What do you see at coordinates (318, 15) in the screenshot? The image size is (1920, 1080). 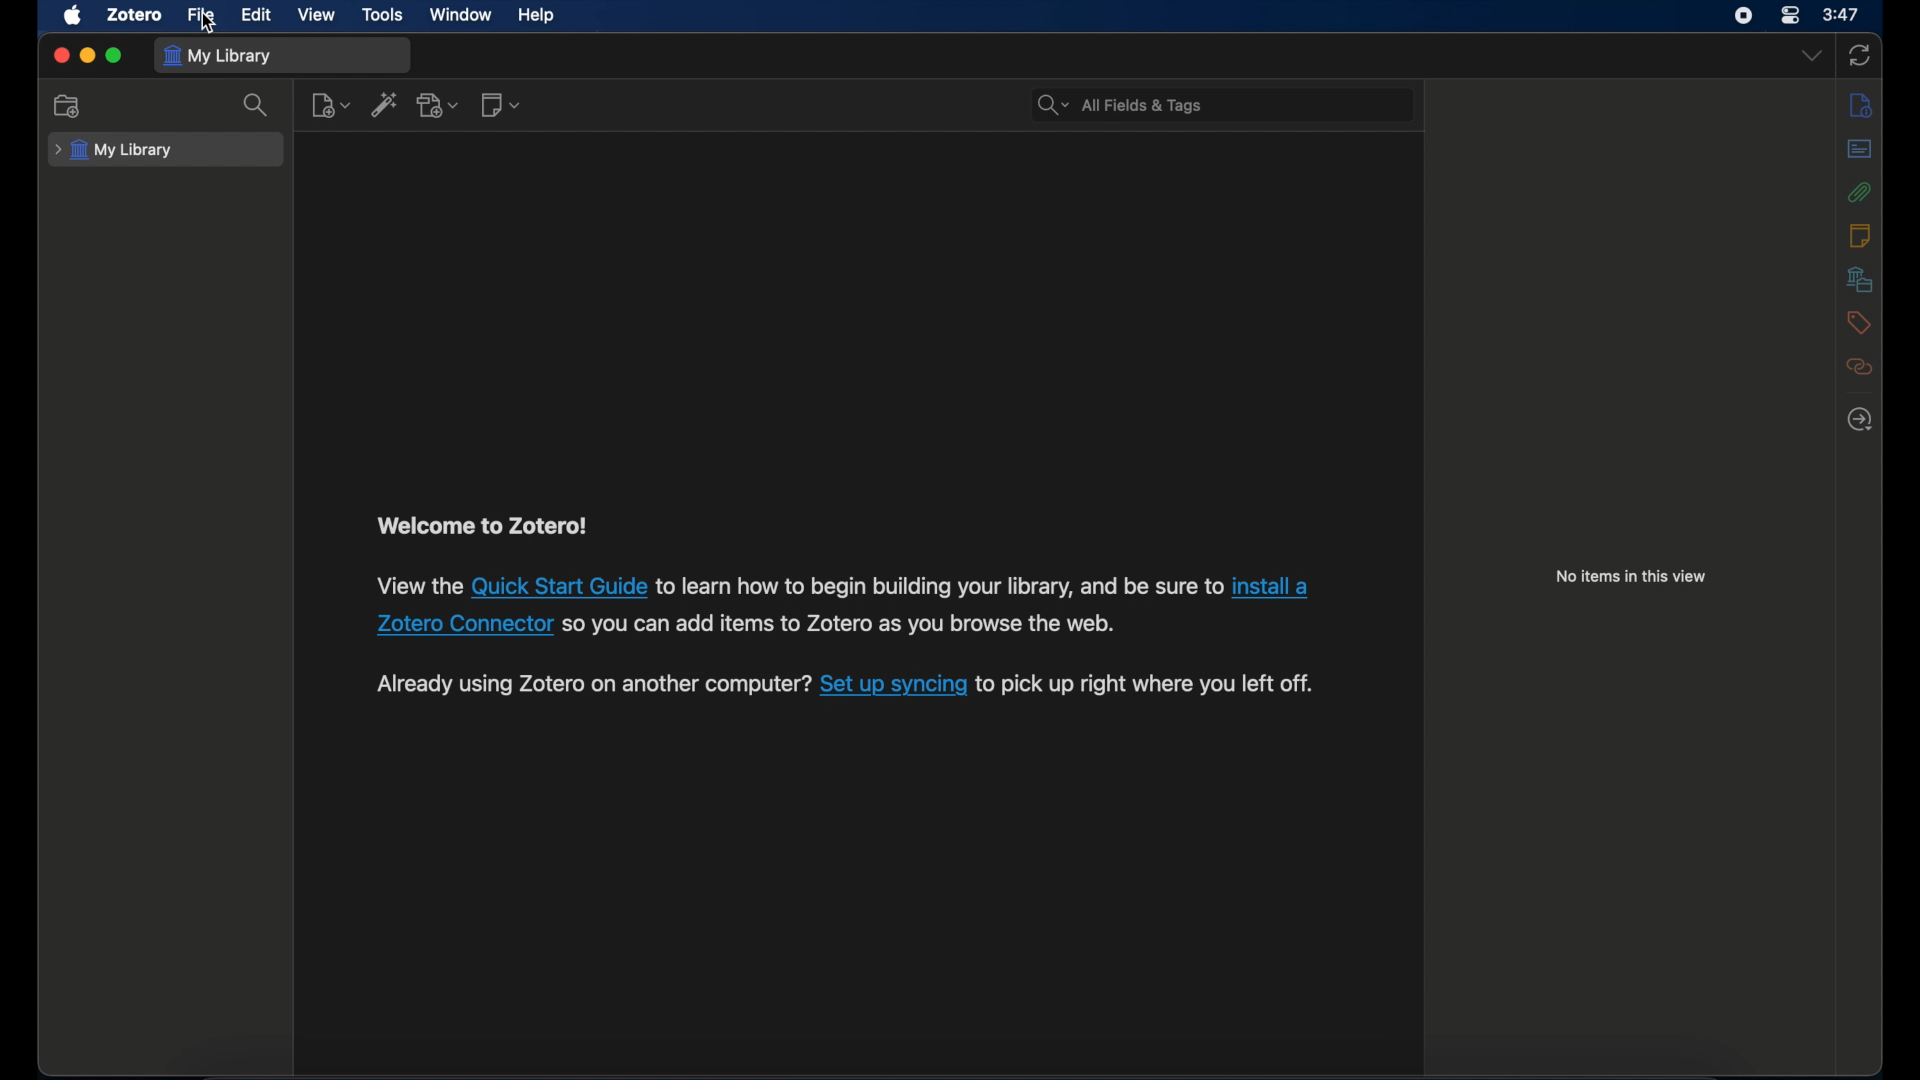 I see `view` at bounding box center [318, 15].